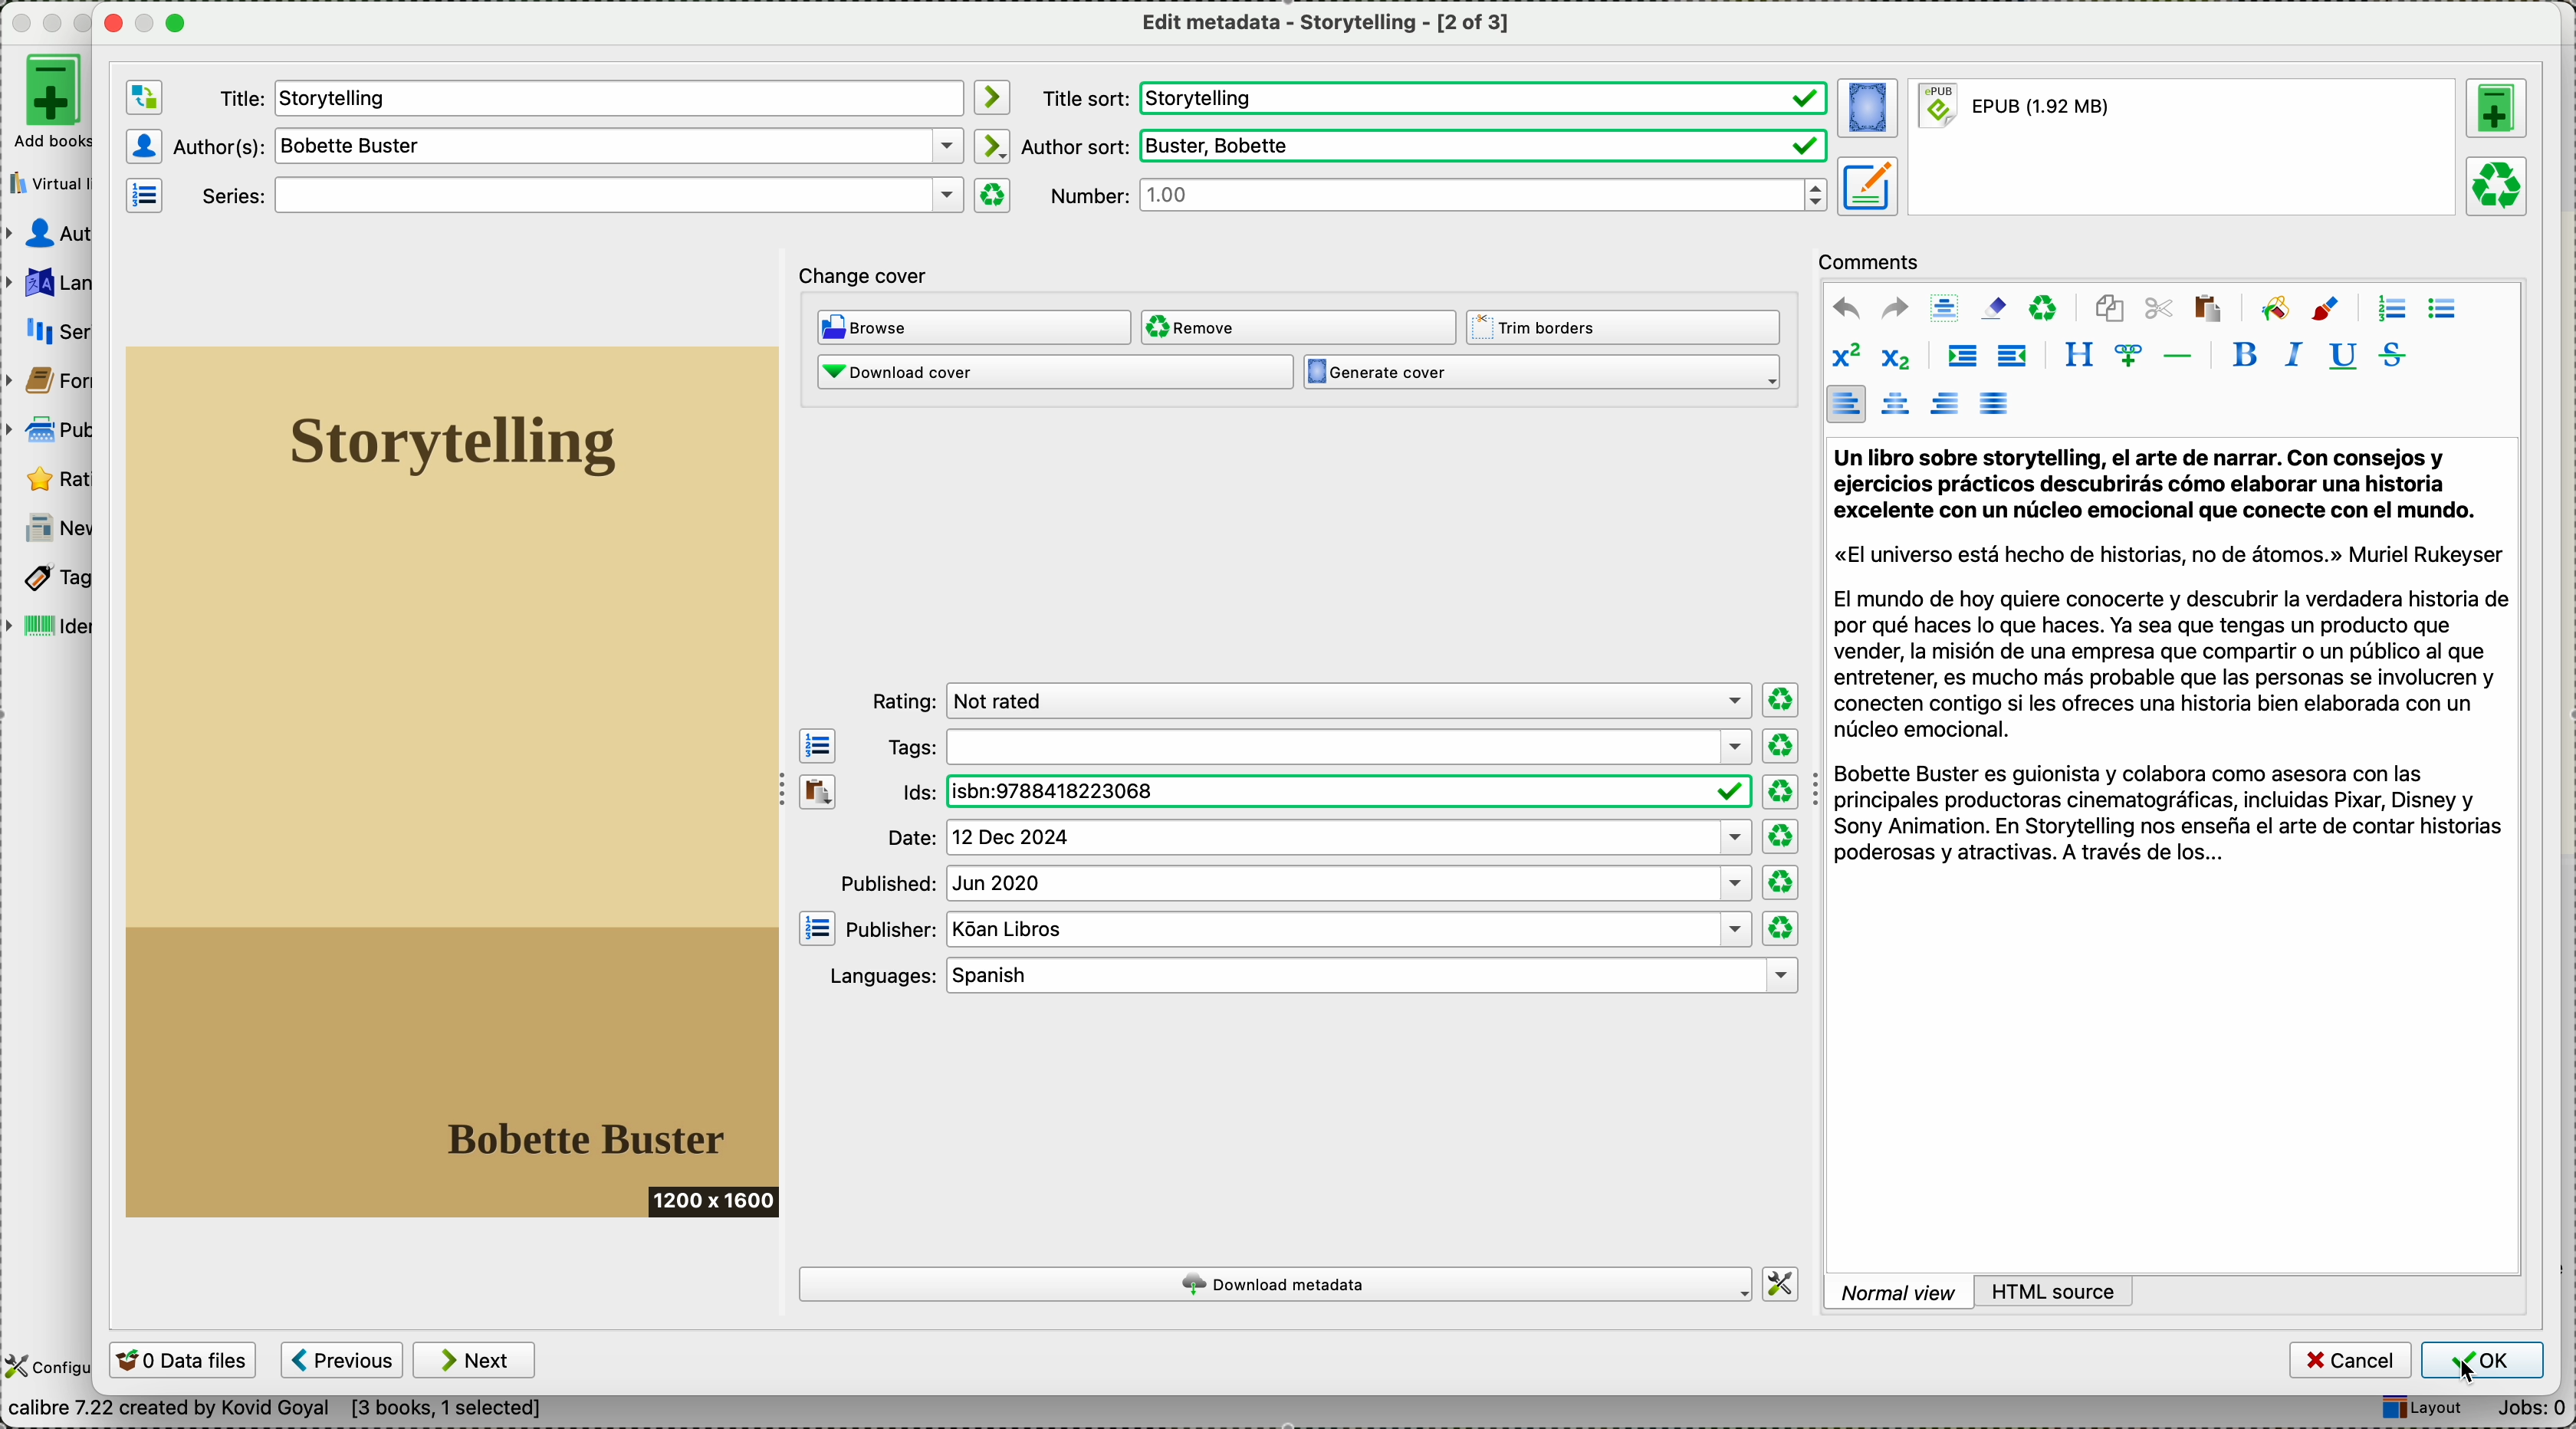 This screenshot has height=1429, width=2576. What do you see at coordinates (1782, 1283) in the screenshot?
I see `change how calibre downloads metadata` at bounding box center [1782, 1283].